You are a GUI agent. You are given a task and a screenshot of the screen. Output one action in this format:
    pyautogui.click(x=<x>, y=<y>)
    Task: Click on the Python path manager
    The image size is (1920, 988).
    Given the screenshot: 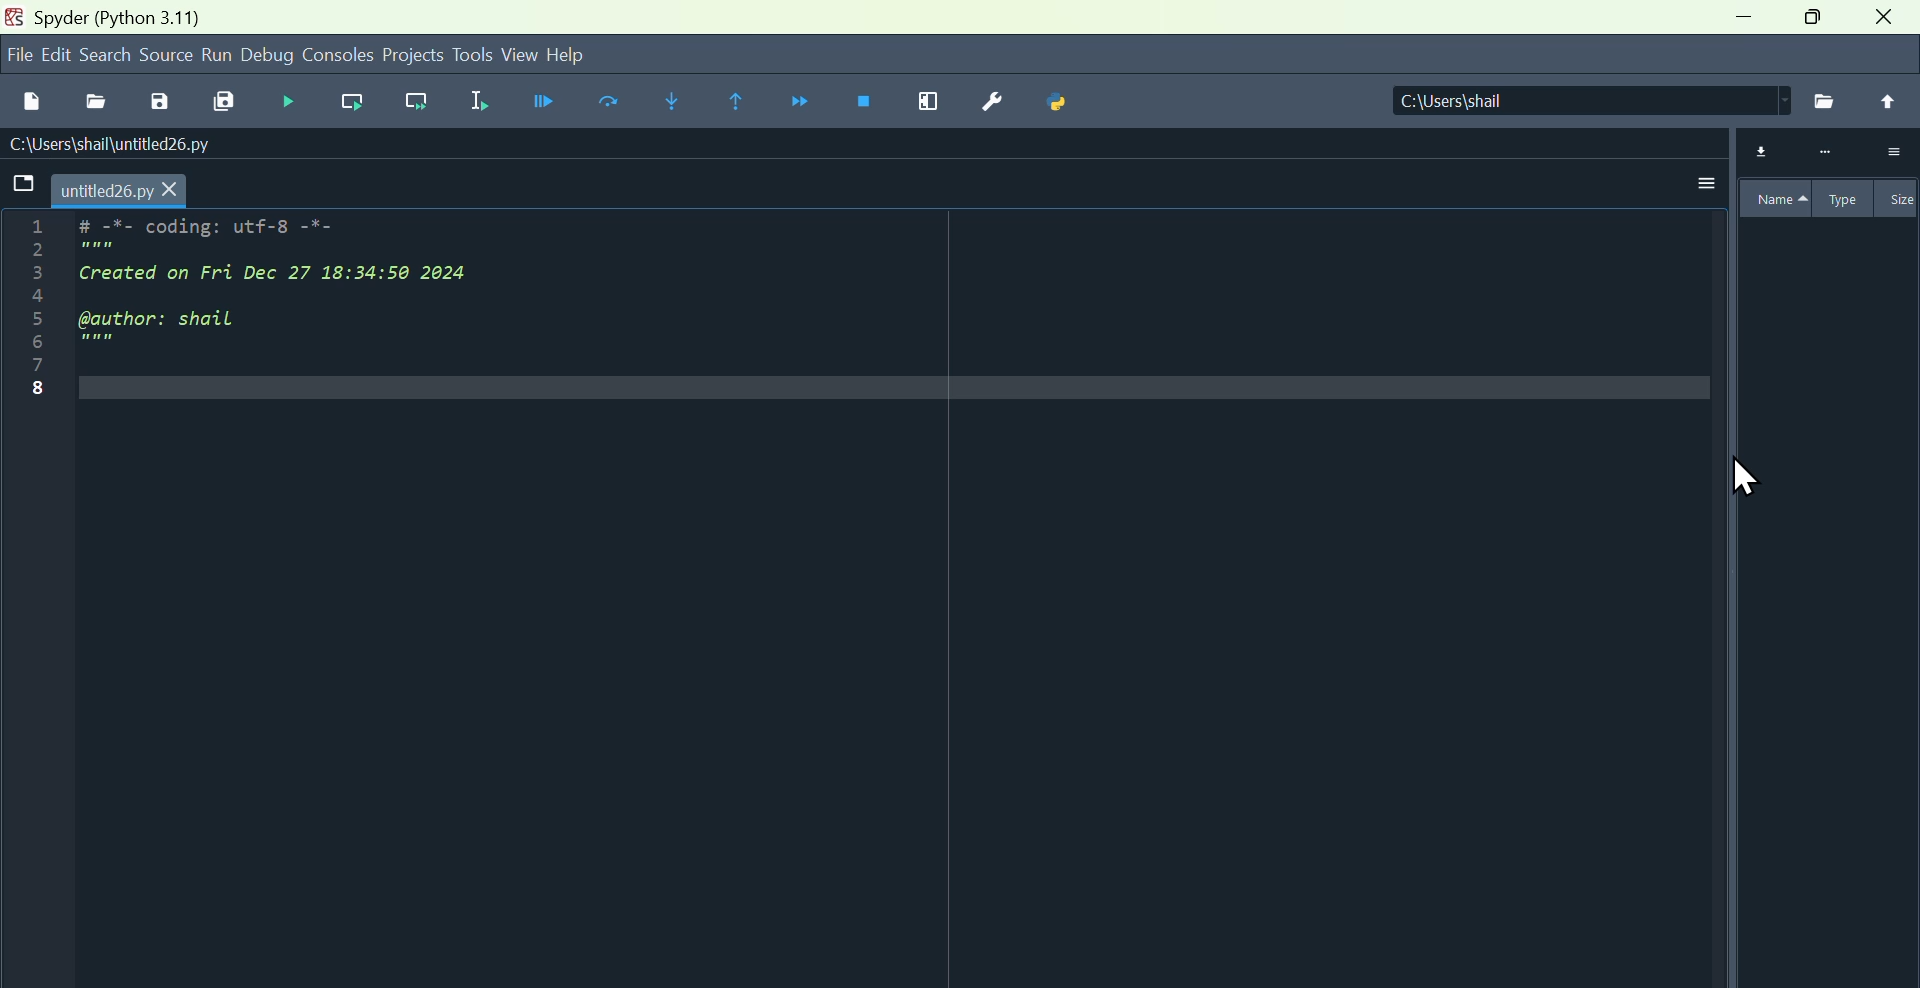 What is the action you would take?
    pyautogui.click(x=1063, y=105)
    